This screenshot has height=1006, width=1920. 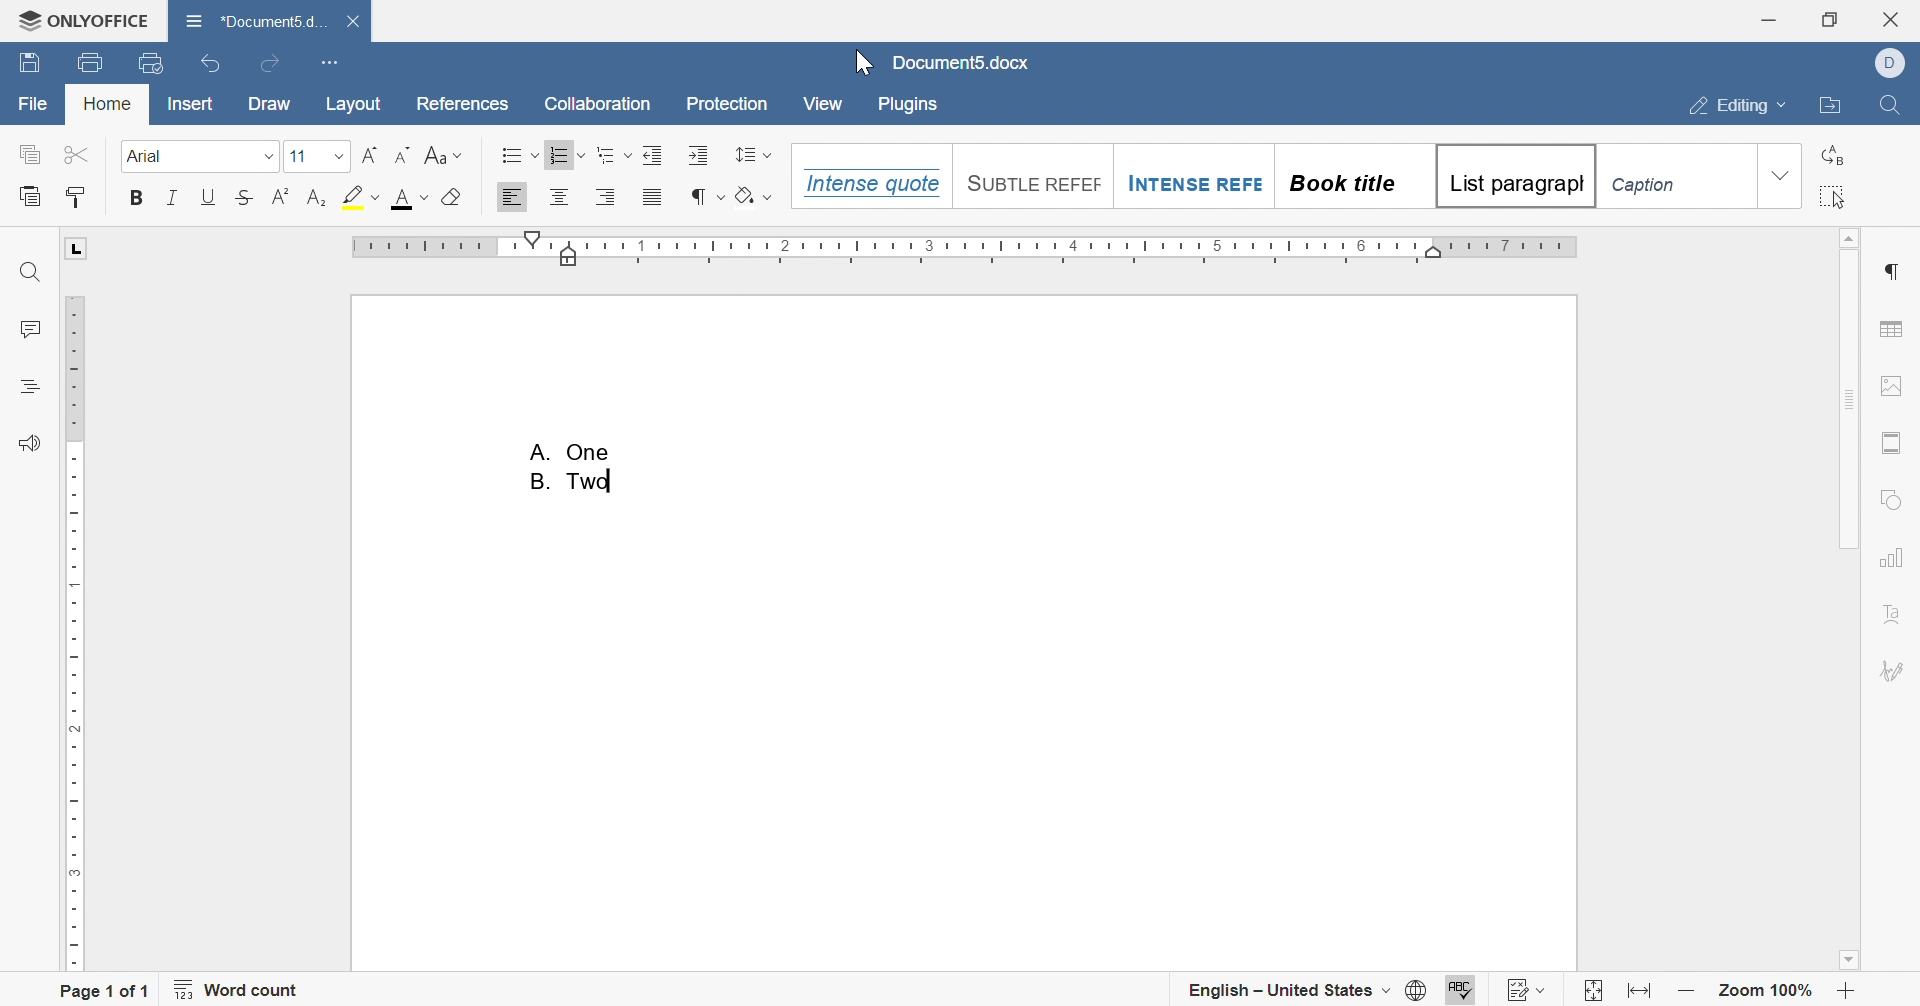 What do you see at coordinates (1827, 18) in the screenshot?
I see `restore down` at bounding box center [1827, 18].